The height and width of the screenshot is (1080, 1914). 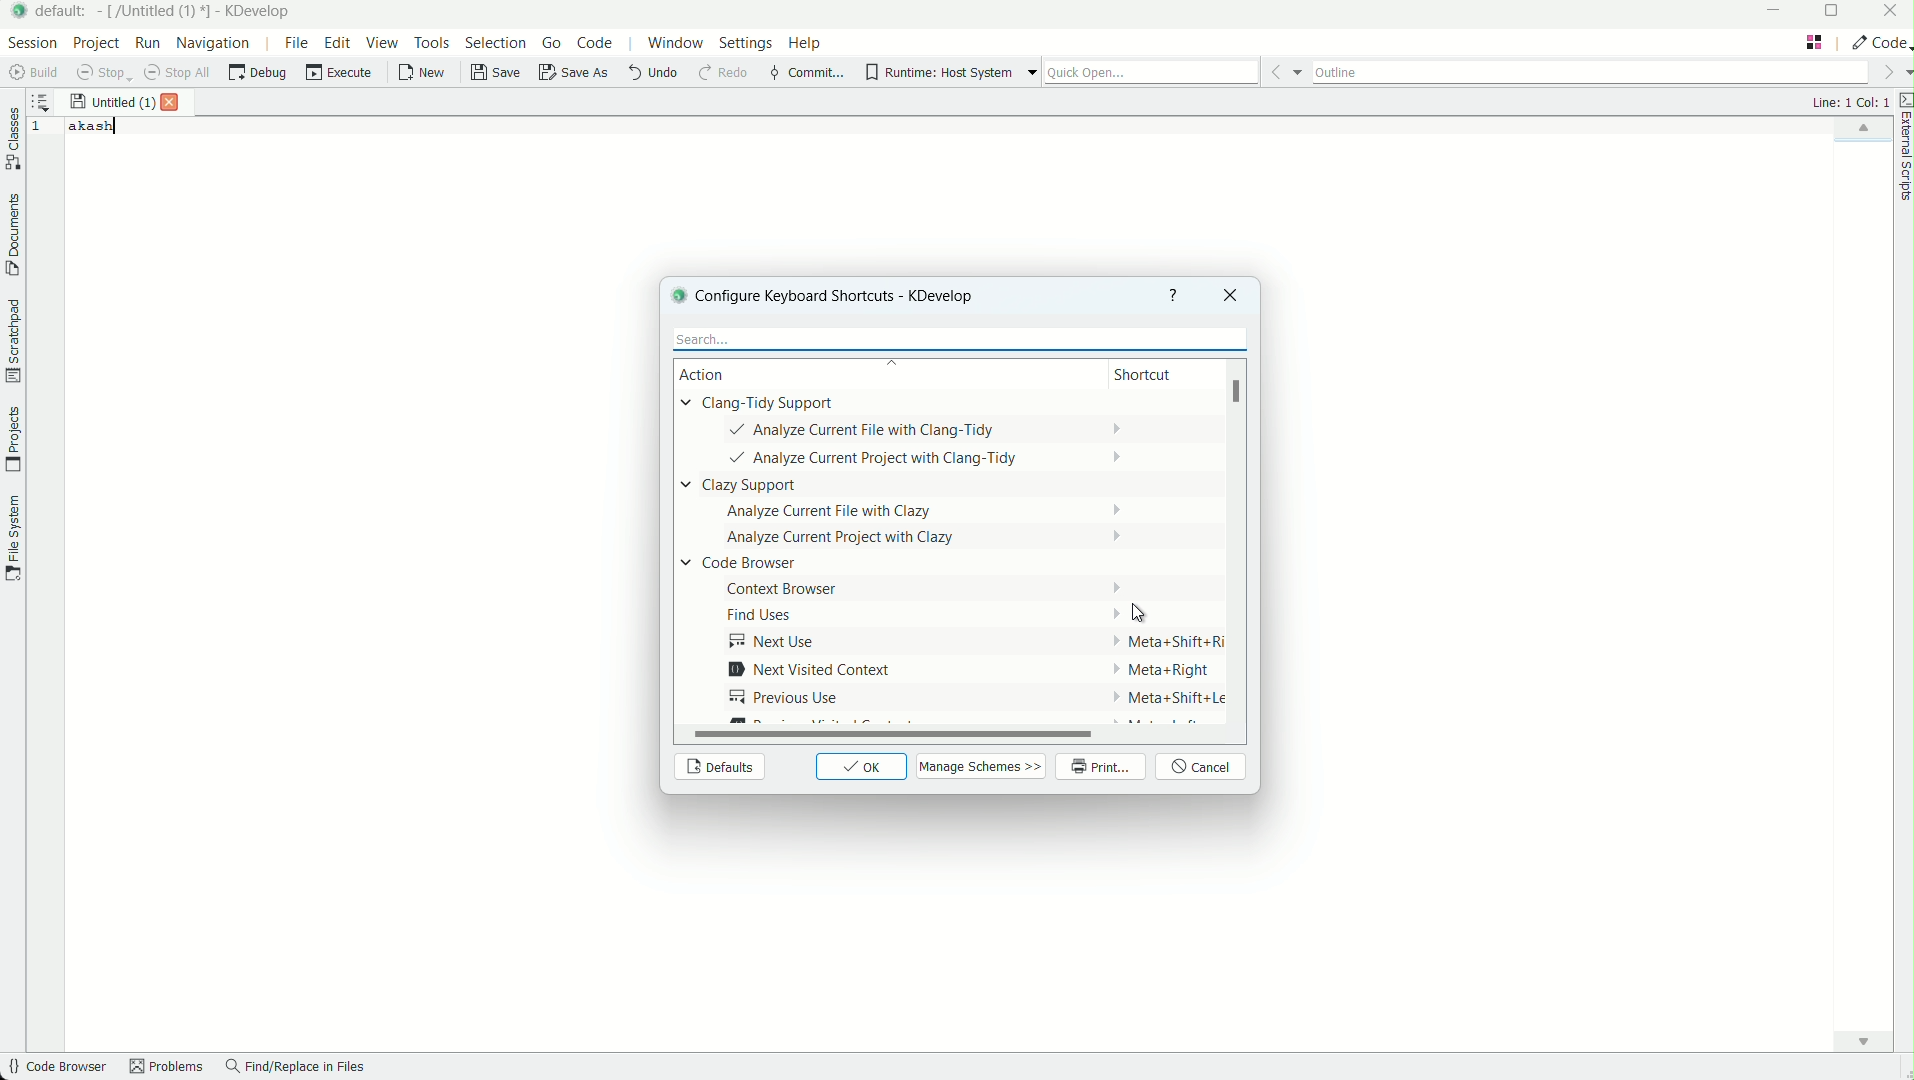 What do you see at coordinates (1146, 376) in the screenshot?
I see `shortcut` at bounding box center [1146, 376].